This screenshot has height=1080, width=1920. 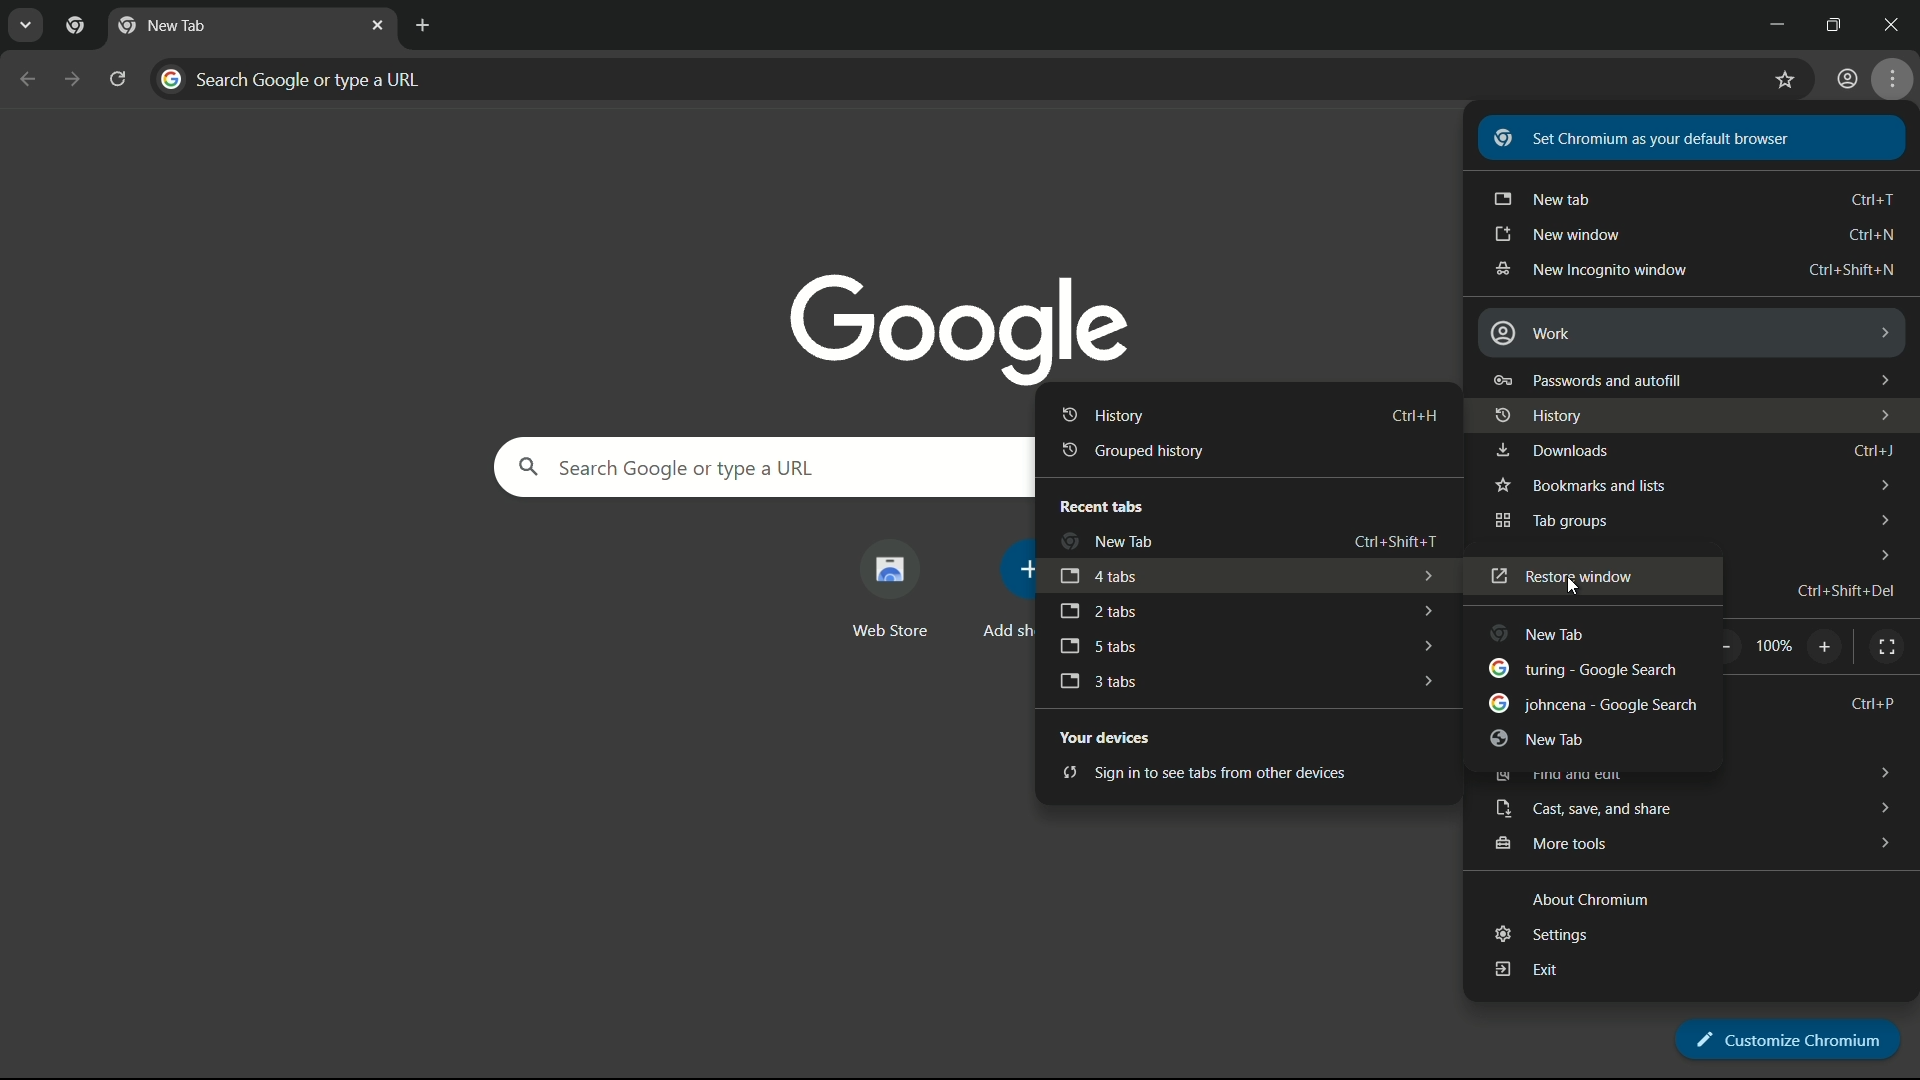 What do you see at coordinates (118, 78) in the screenshot?
I see `reload` at bounding box center [118, 78].